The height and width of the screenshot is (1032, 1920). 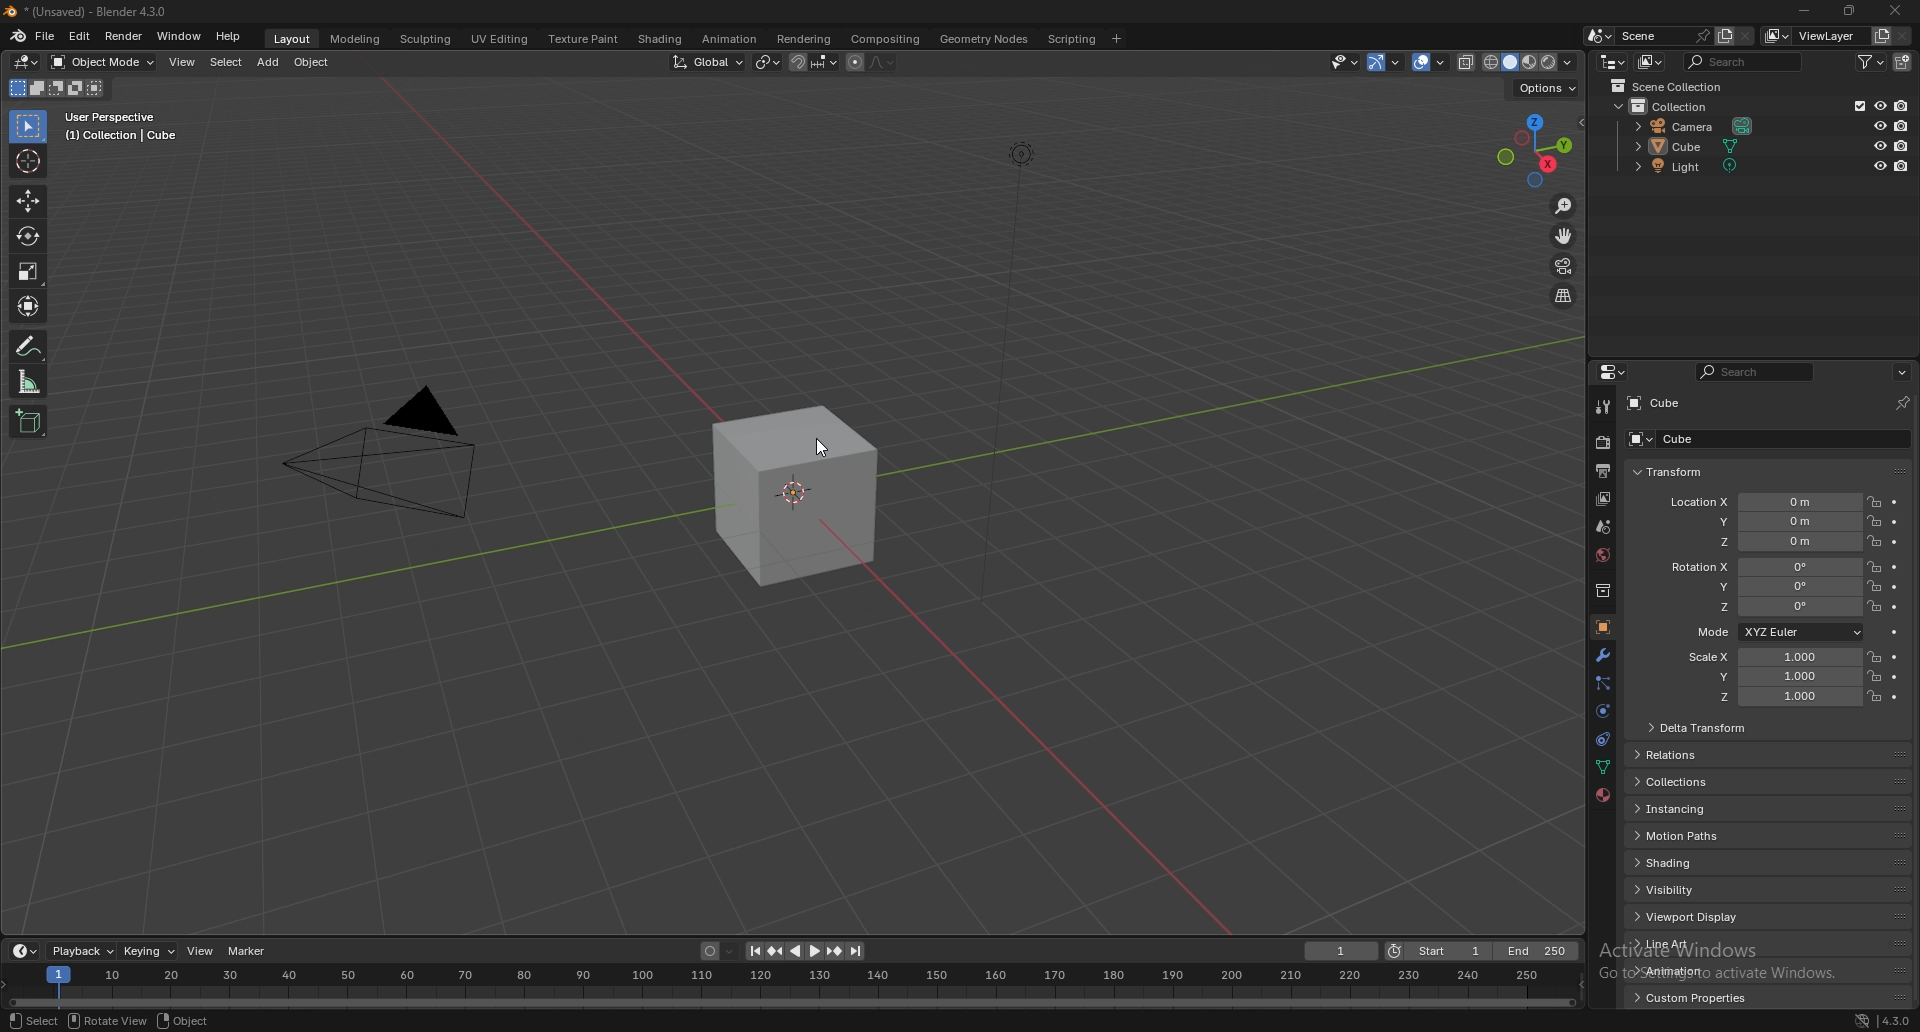 What do you see at coordinates (775, 952) in the screenshot?
I see `jump to keyframe` at bounding box center [775, 952].